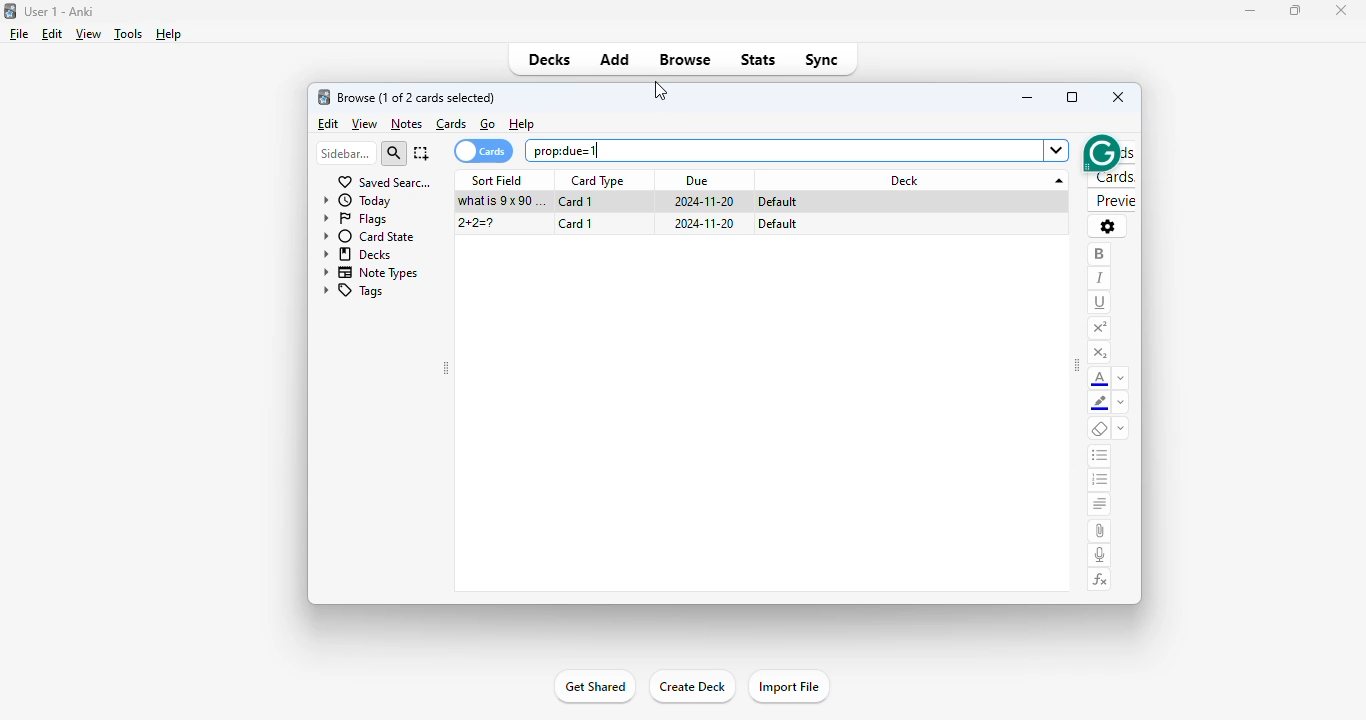 Image resolution: width=1366 pixels, height=720 pixels. Describe the element at coordinates (1027, 97) in the screenshot. I see `minimize` at that location.